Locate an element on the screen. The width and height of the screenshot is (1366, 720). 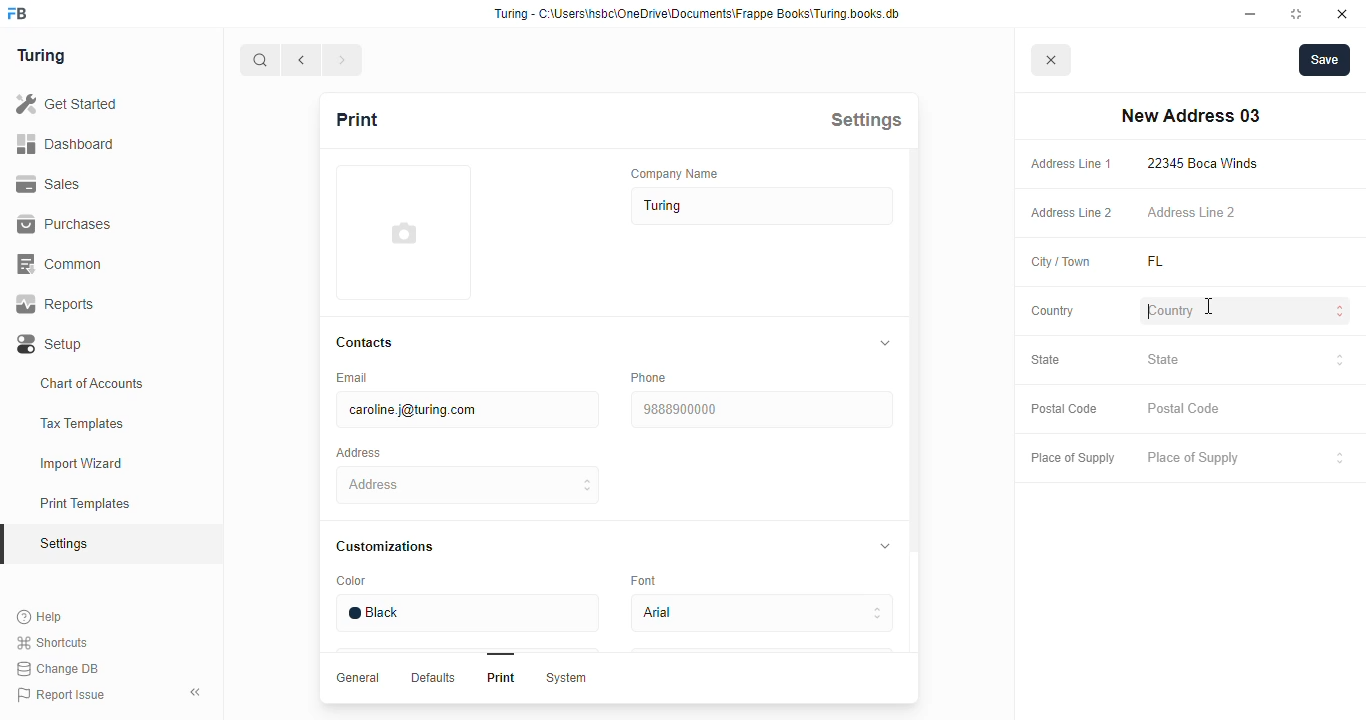
toggle expand/collapse is located at coordinates (881, 544).